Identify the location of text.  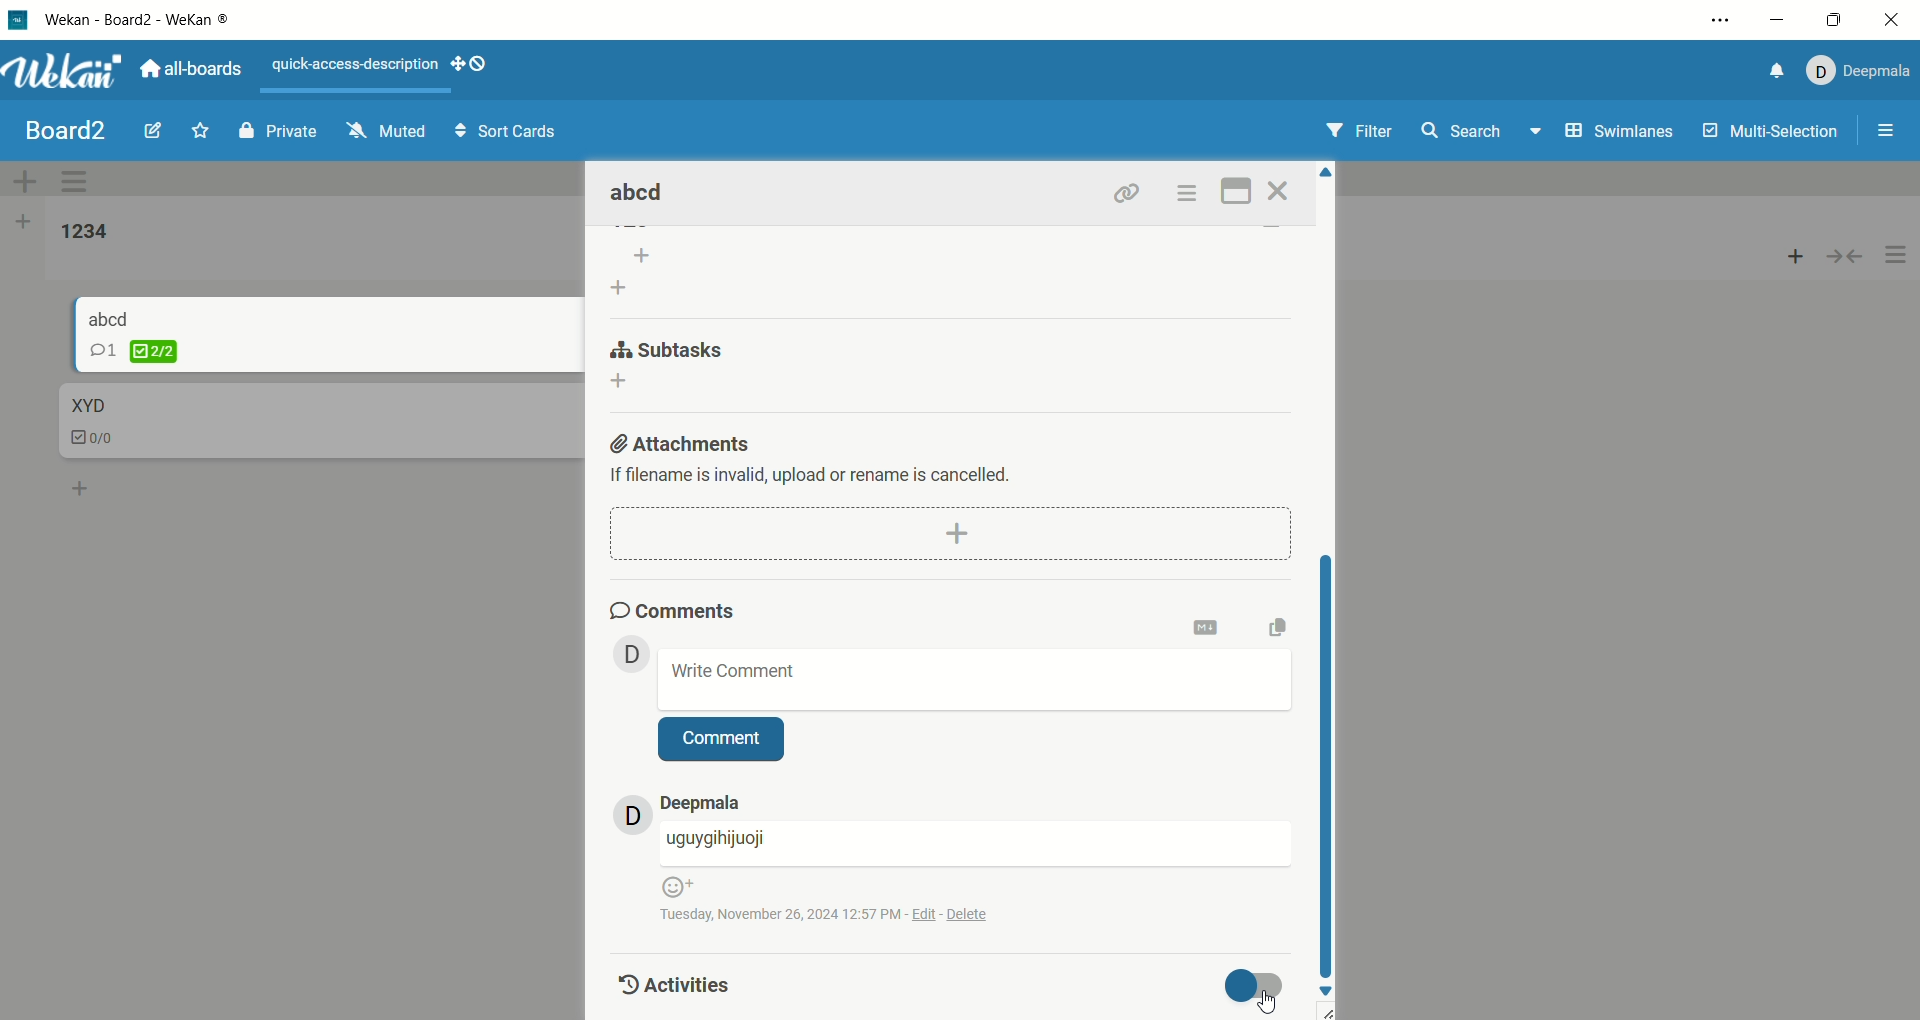
(357, 66).